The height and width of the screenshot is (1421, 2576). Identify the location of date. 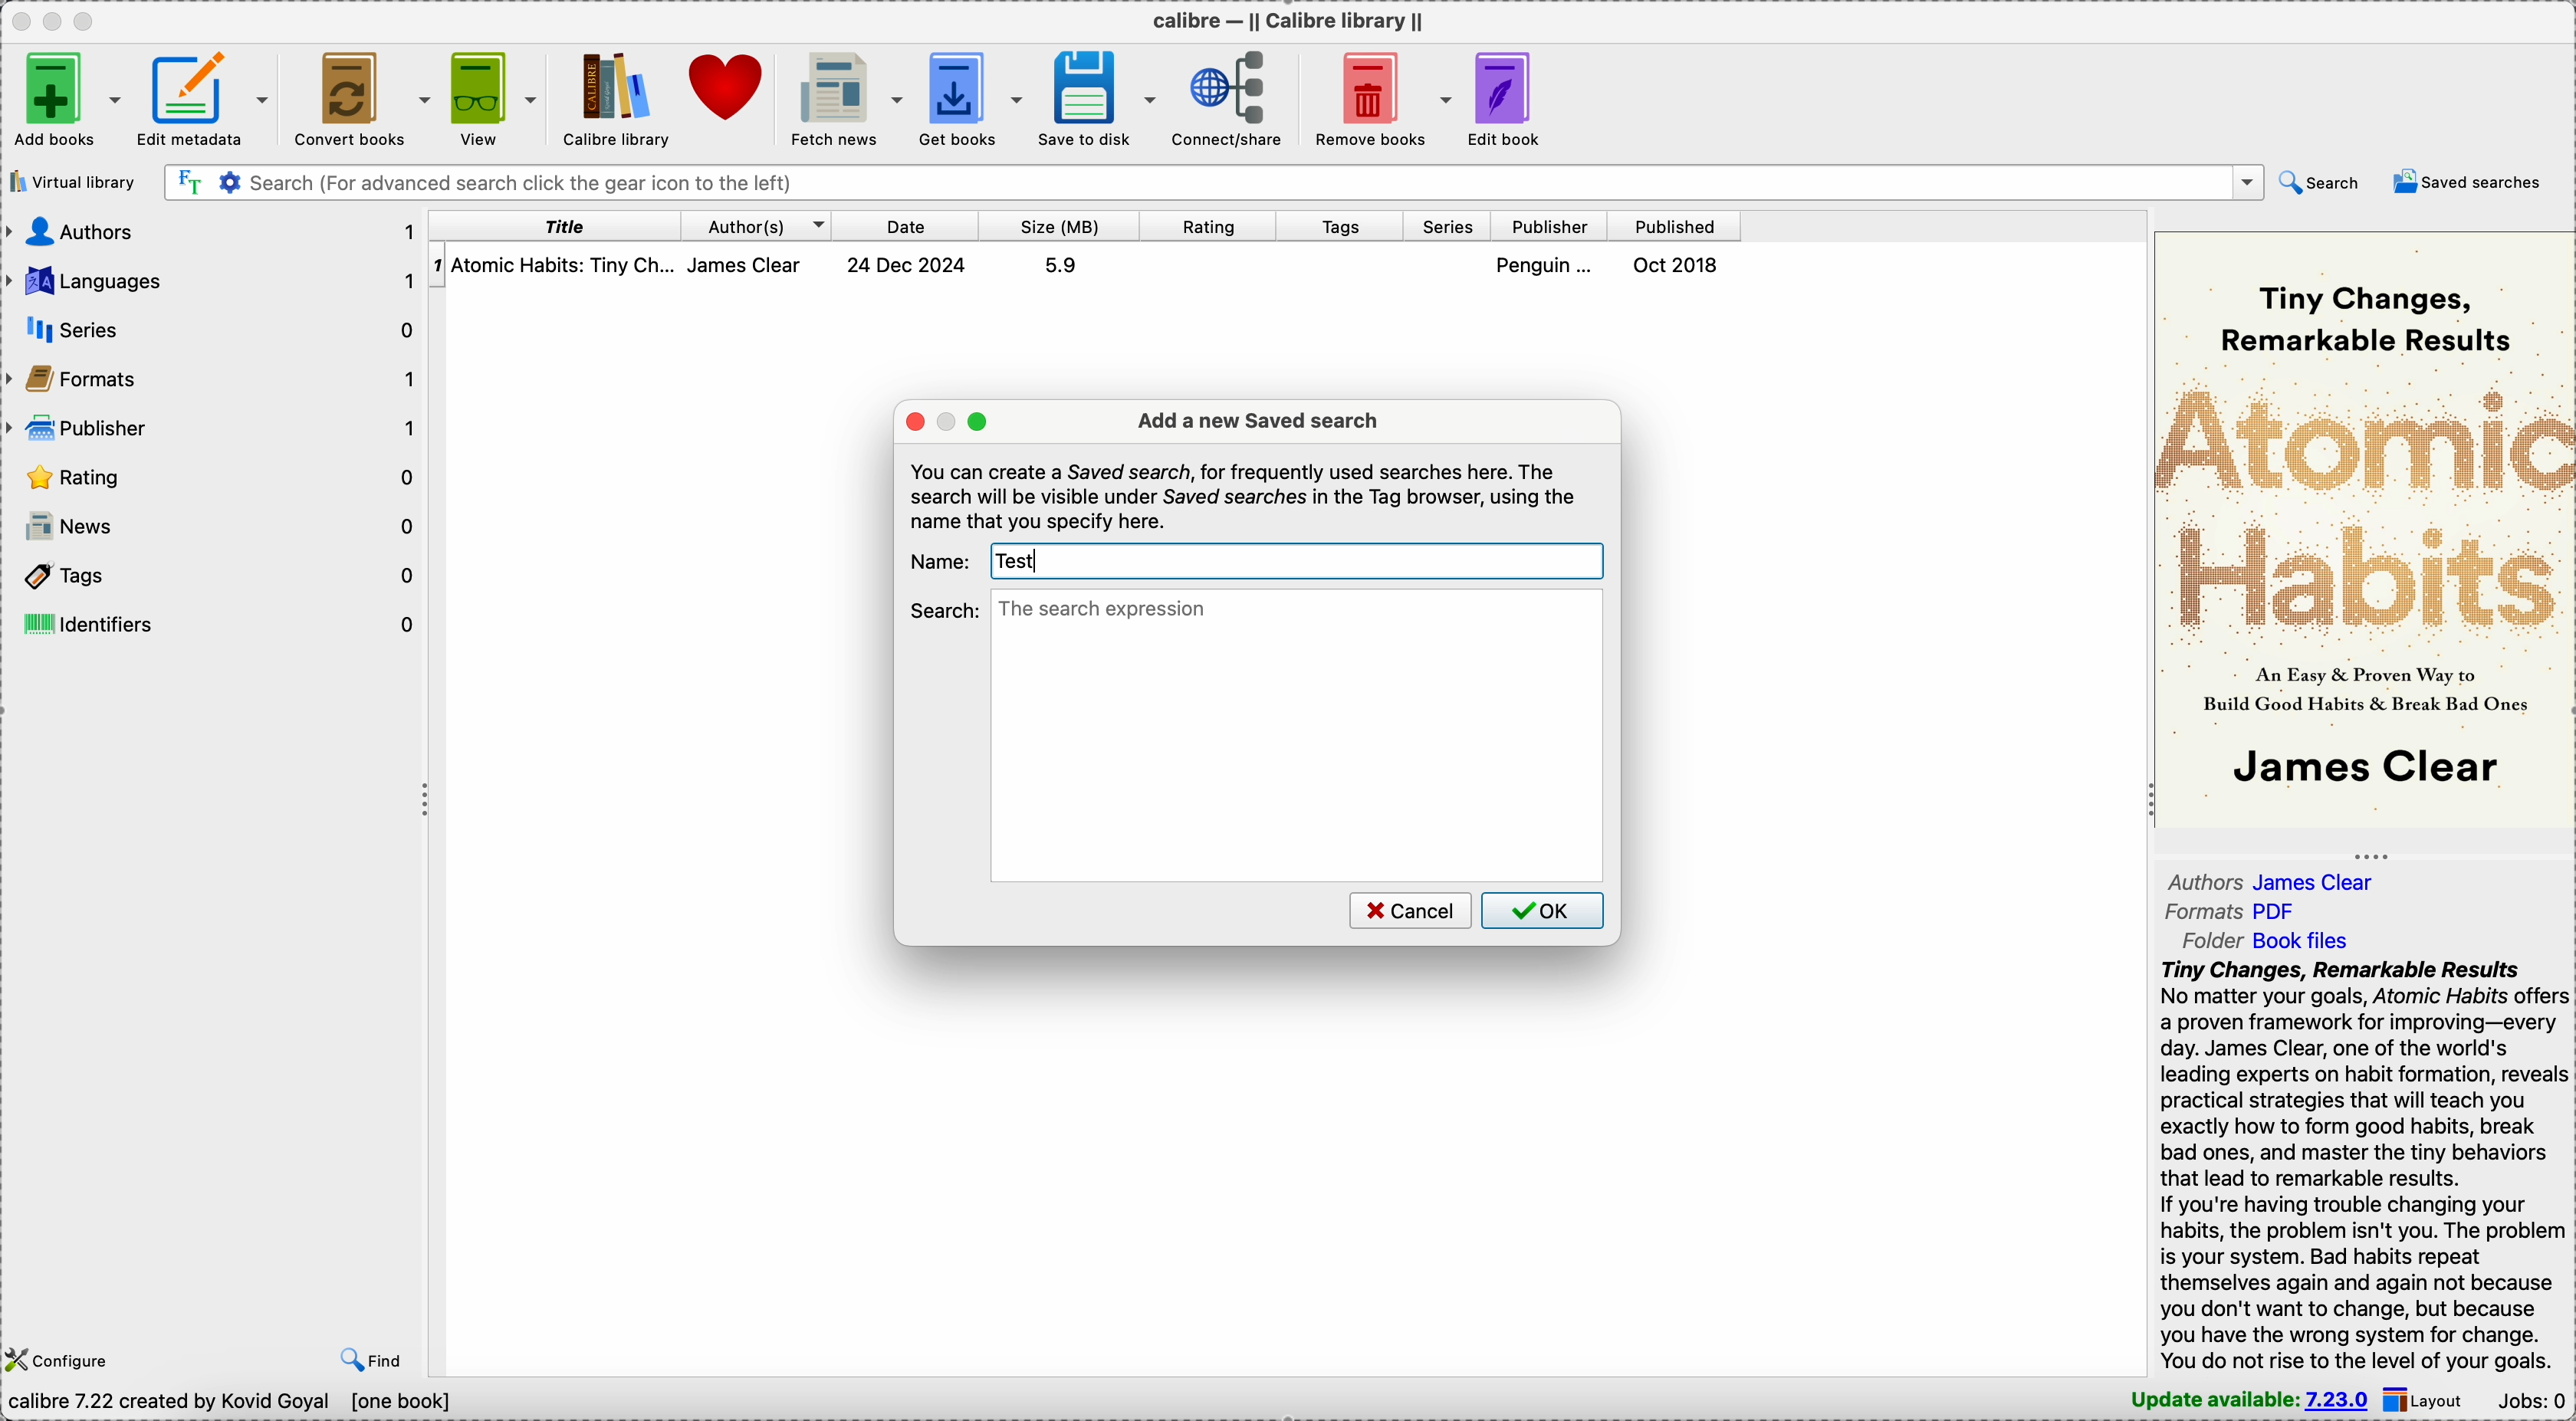
(907, 225).